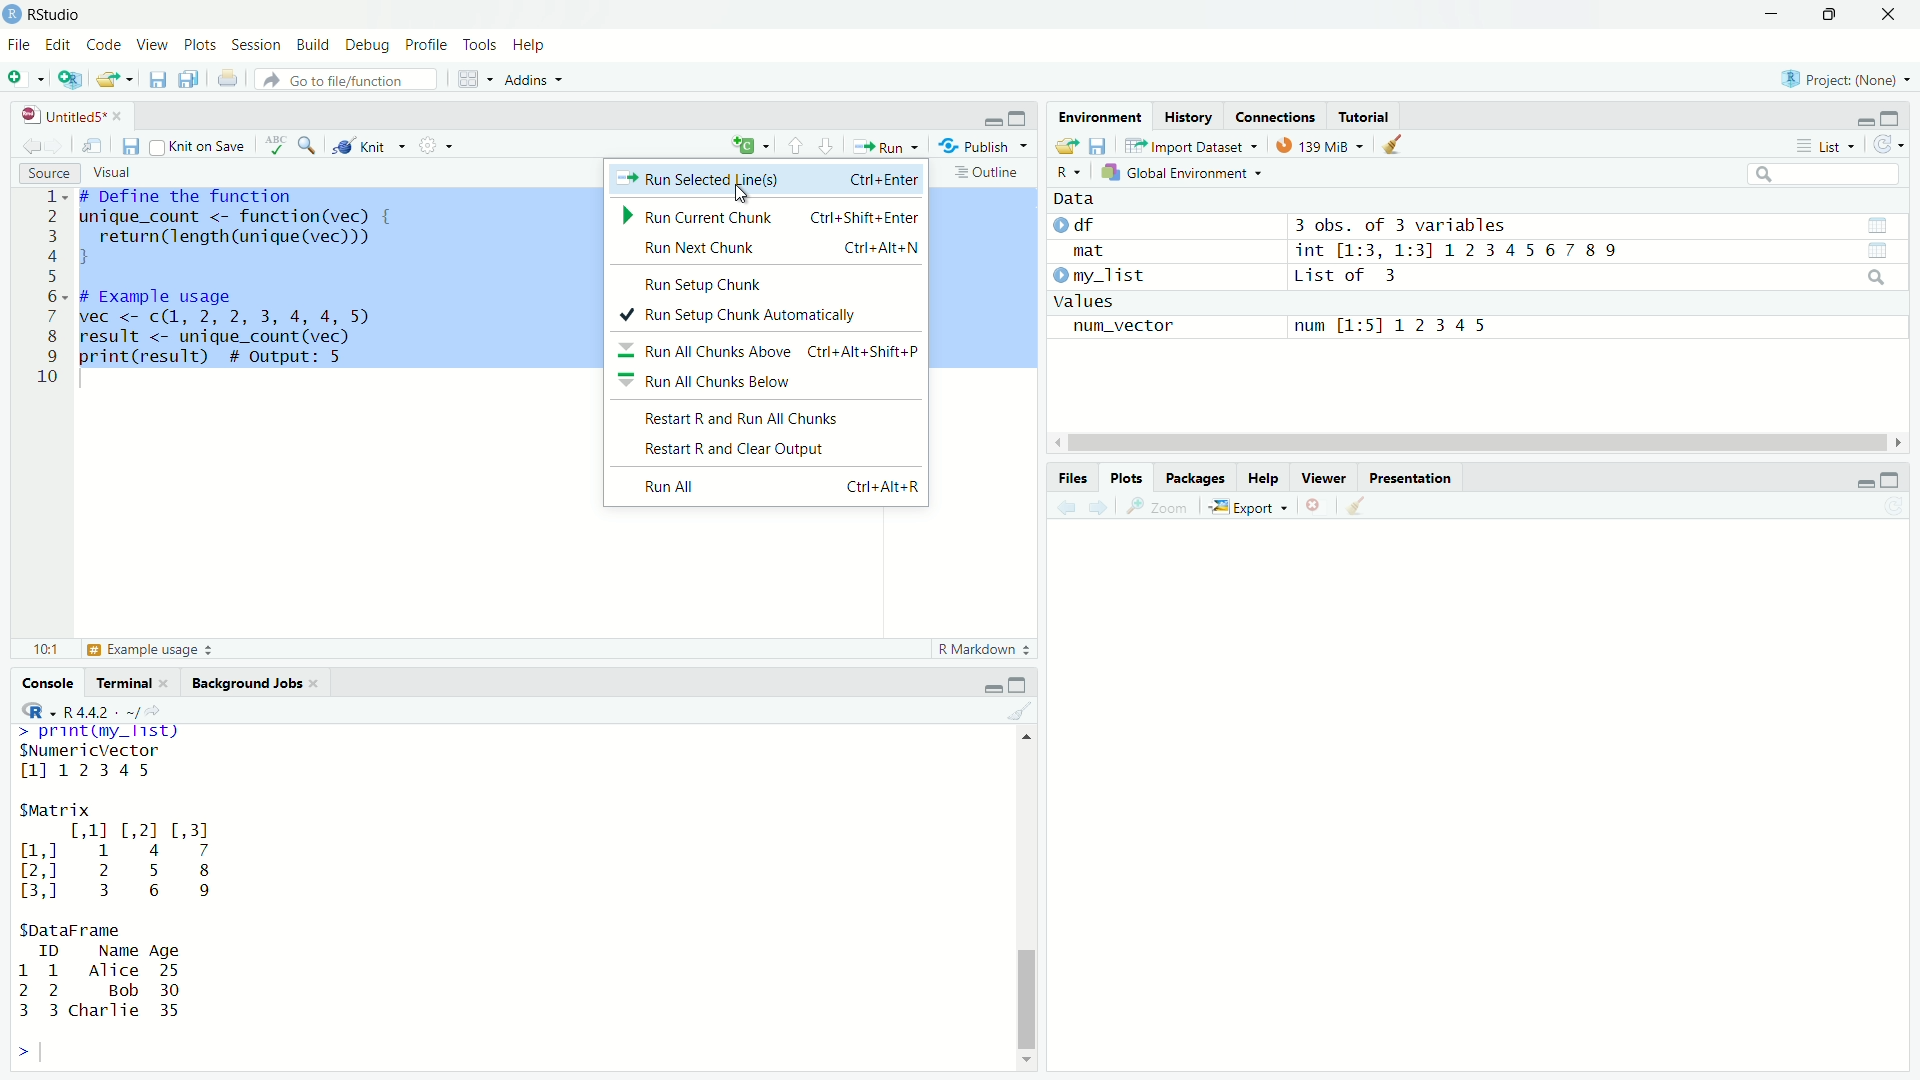 This screenshot has width=1920, height=1080. Describe the element at coordinates (57, 15) in the screenshot. I see `RStudio` at that location.